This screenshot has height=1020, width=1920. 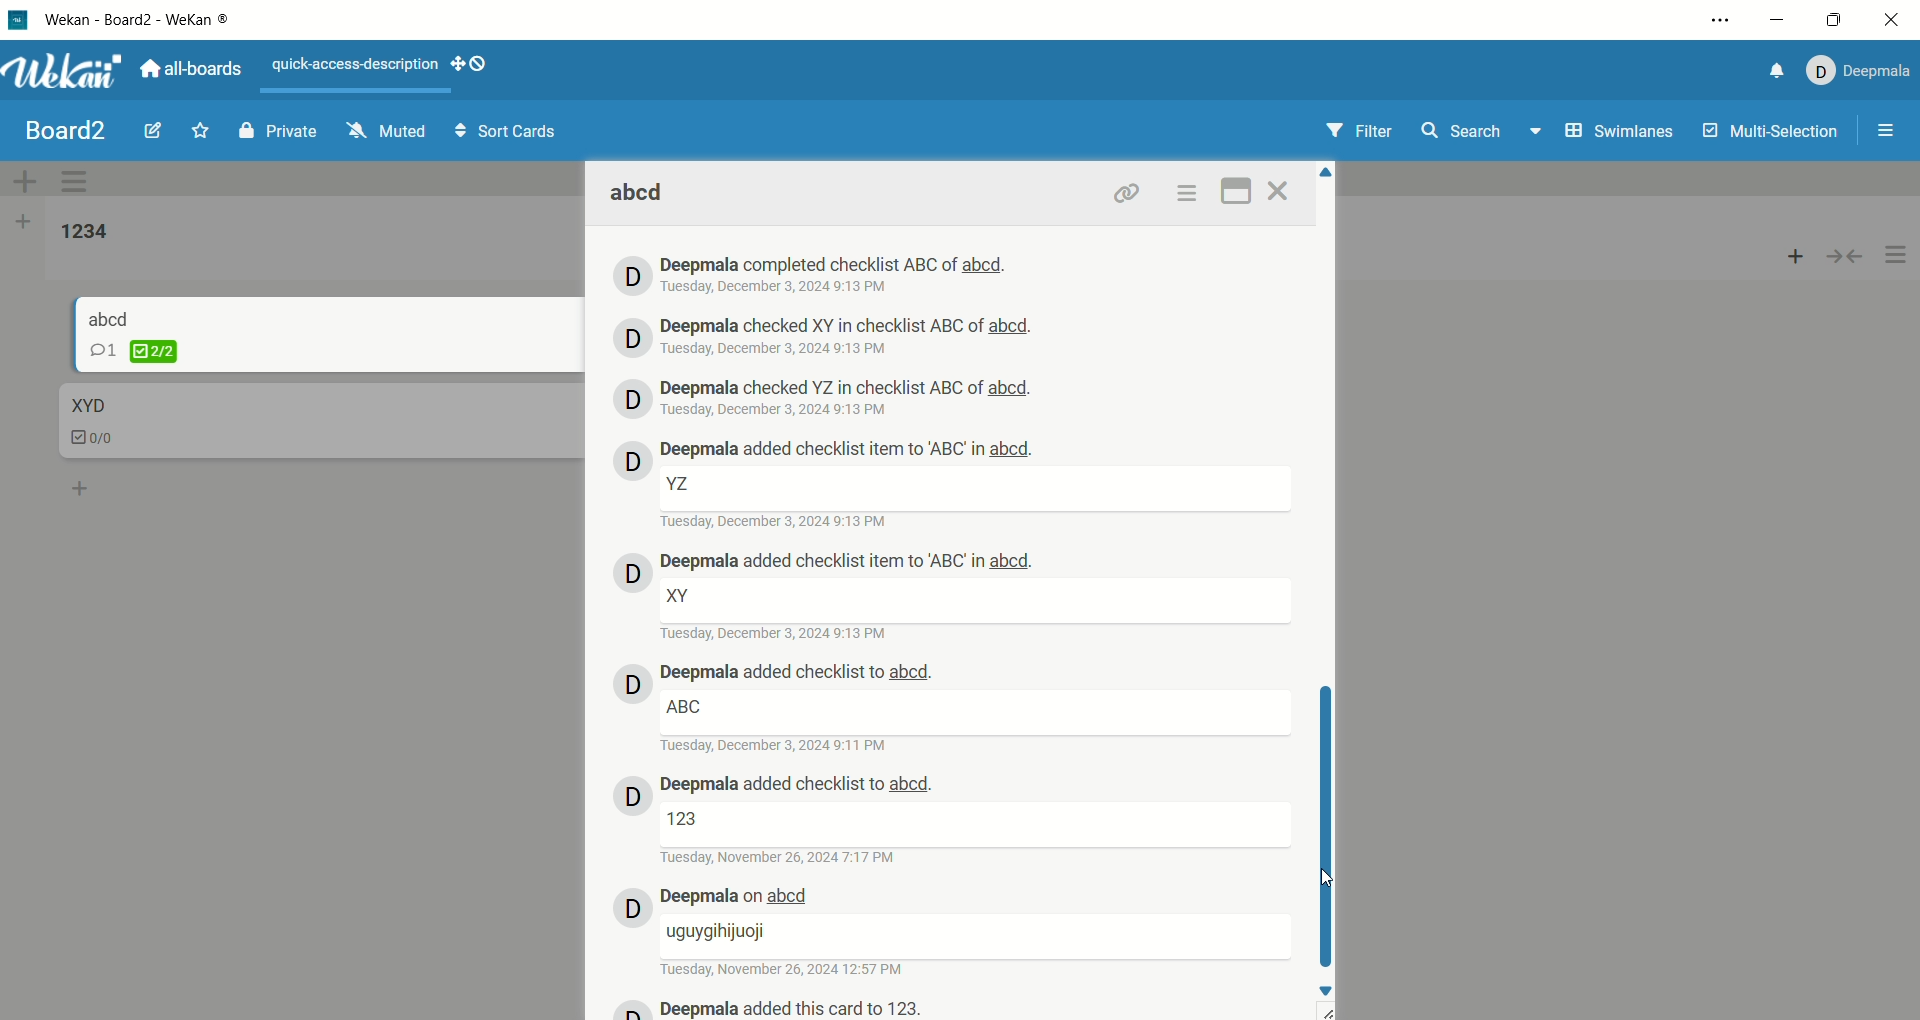 I want to click on avatar, so click(x=633, y=397).